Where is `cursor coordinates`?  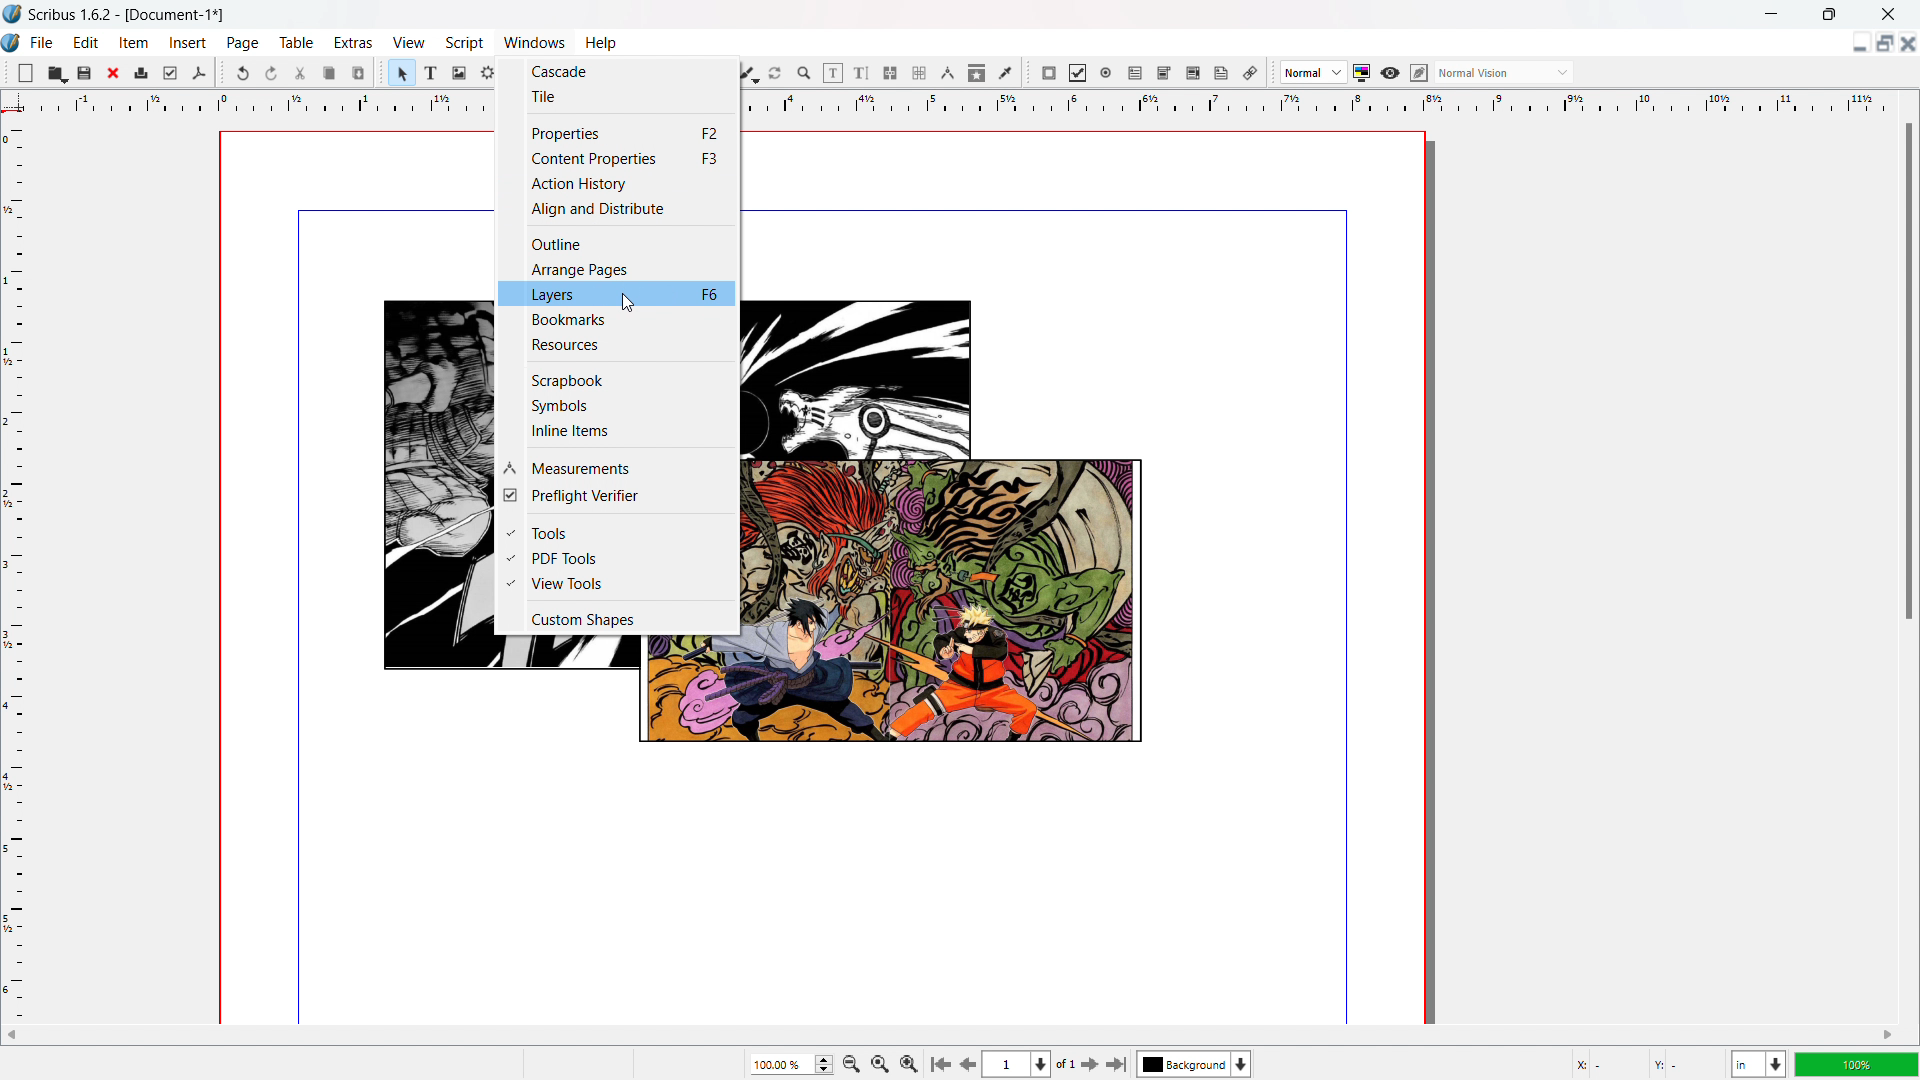 cursor coordinates is located at coordinates (1644, 1062).